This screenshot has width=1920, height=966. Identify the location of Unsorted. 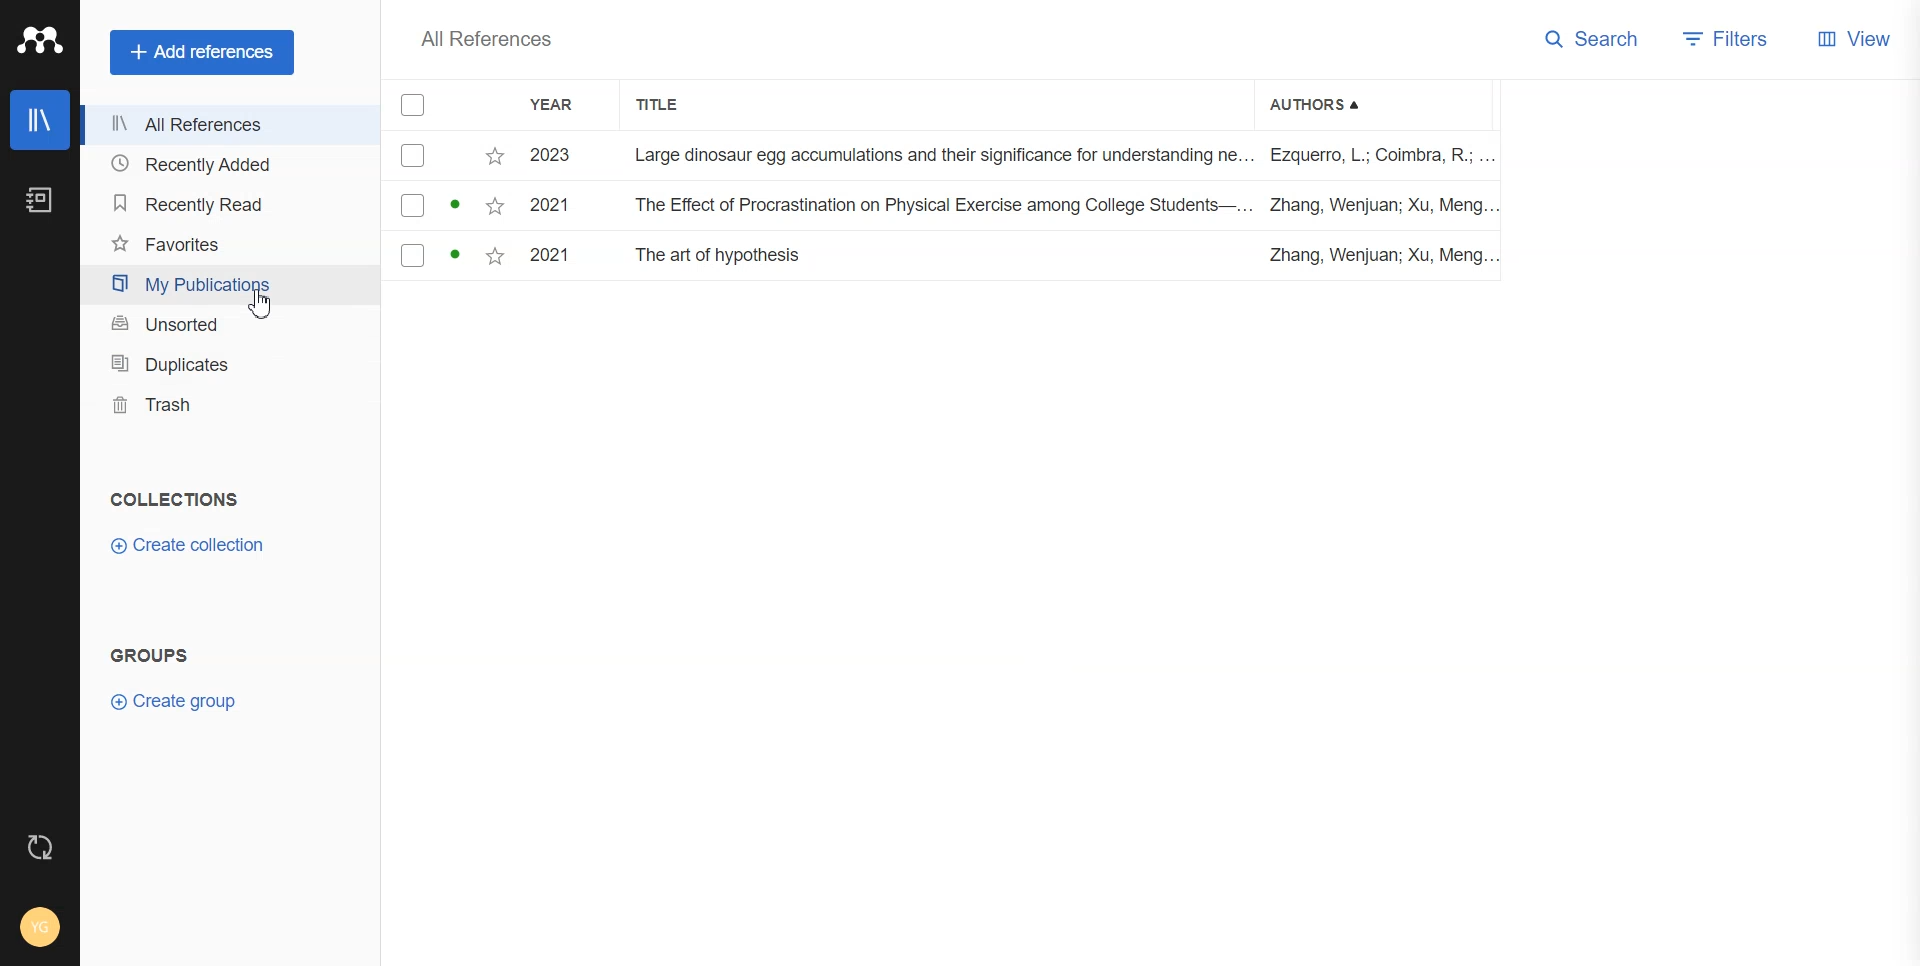
(224, 325).